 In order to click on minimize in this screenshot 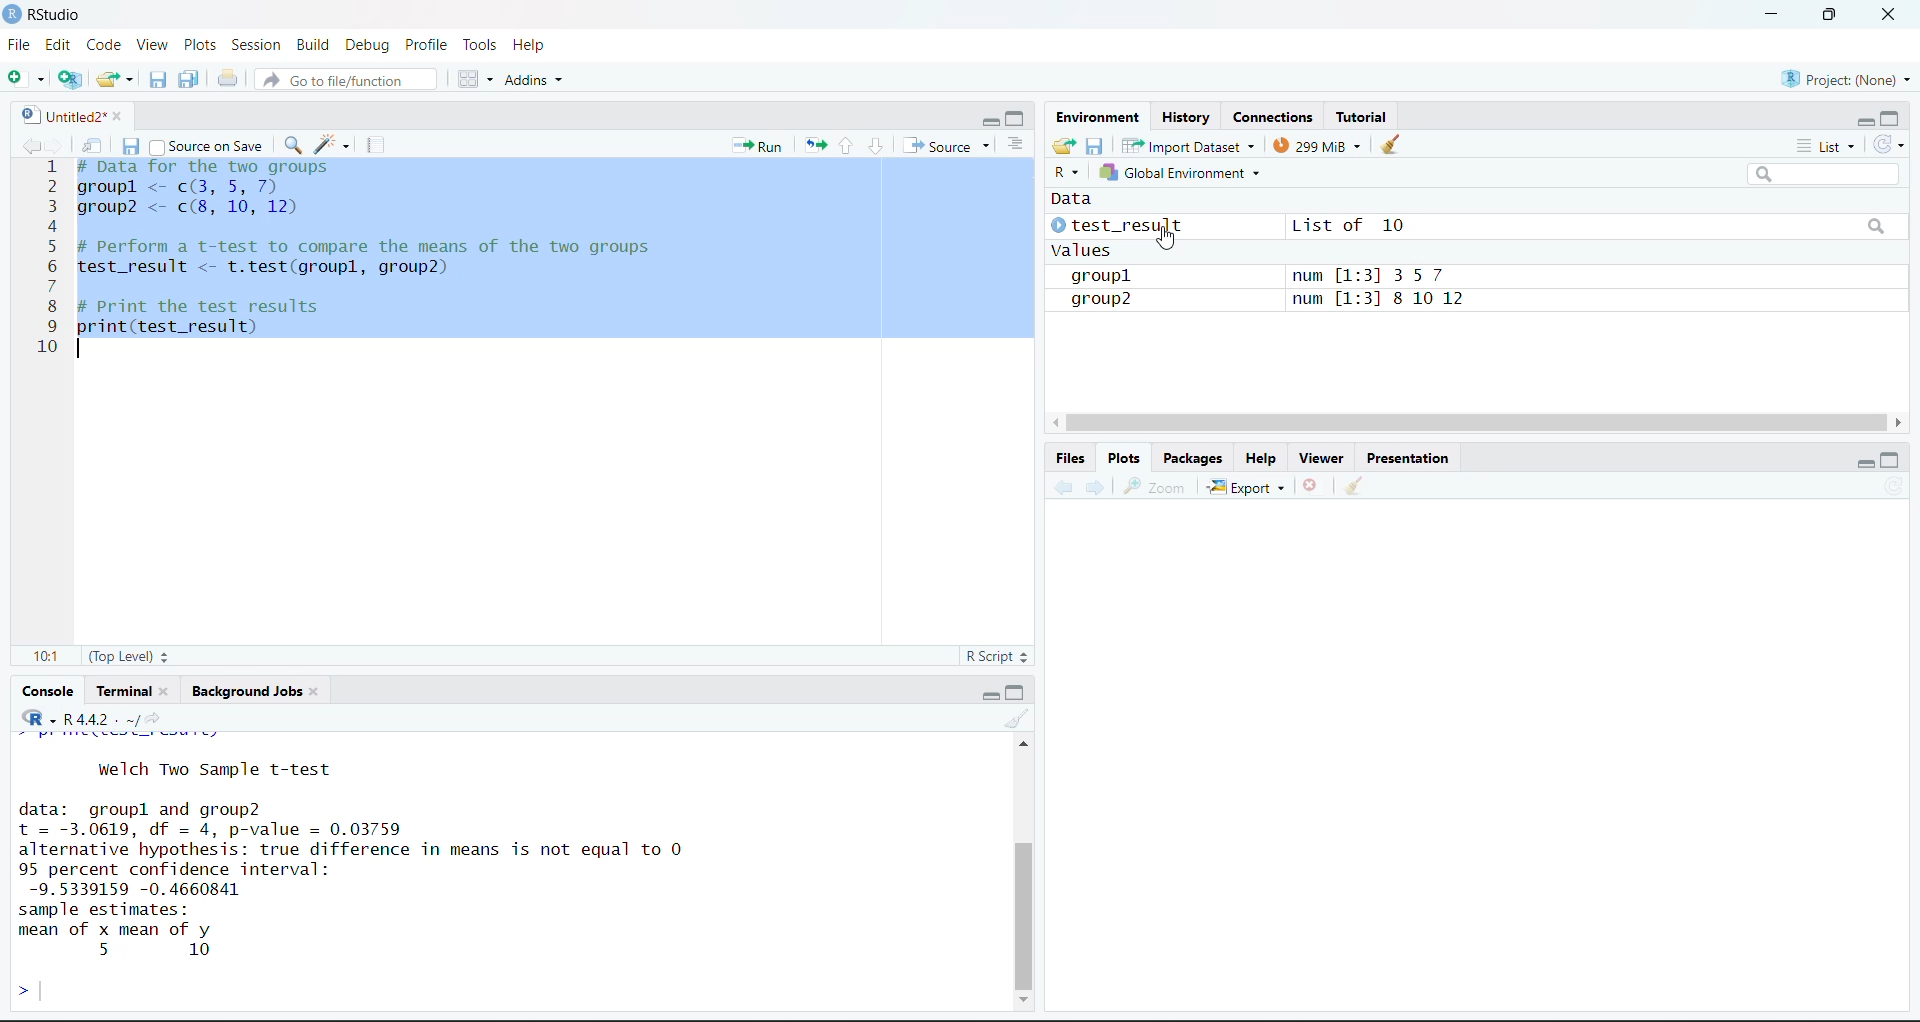, I will do `click(988, 121)`.